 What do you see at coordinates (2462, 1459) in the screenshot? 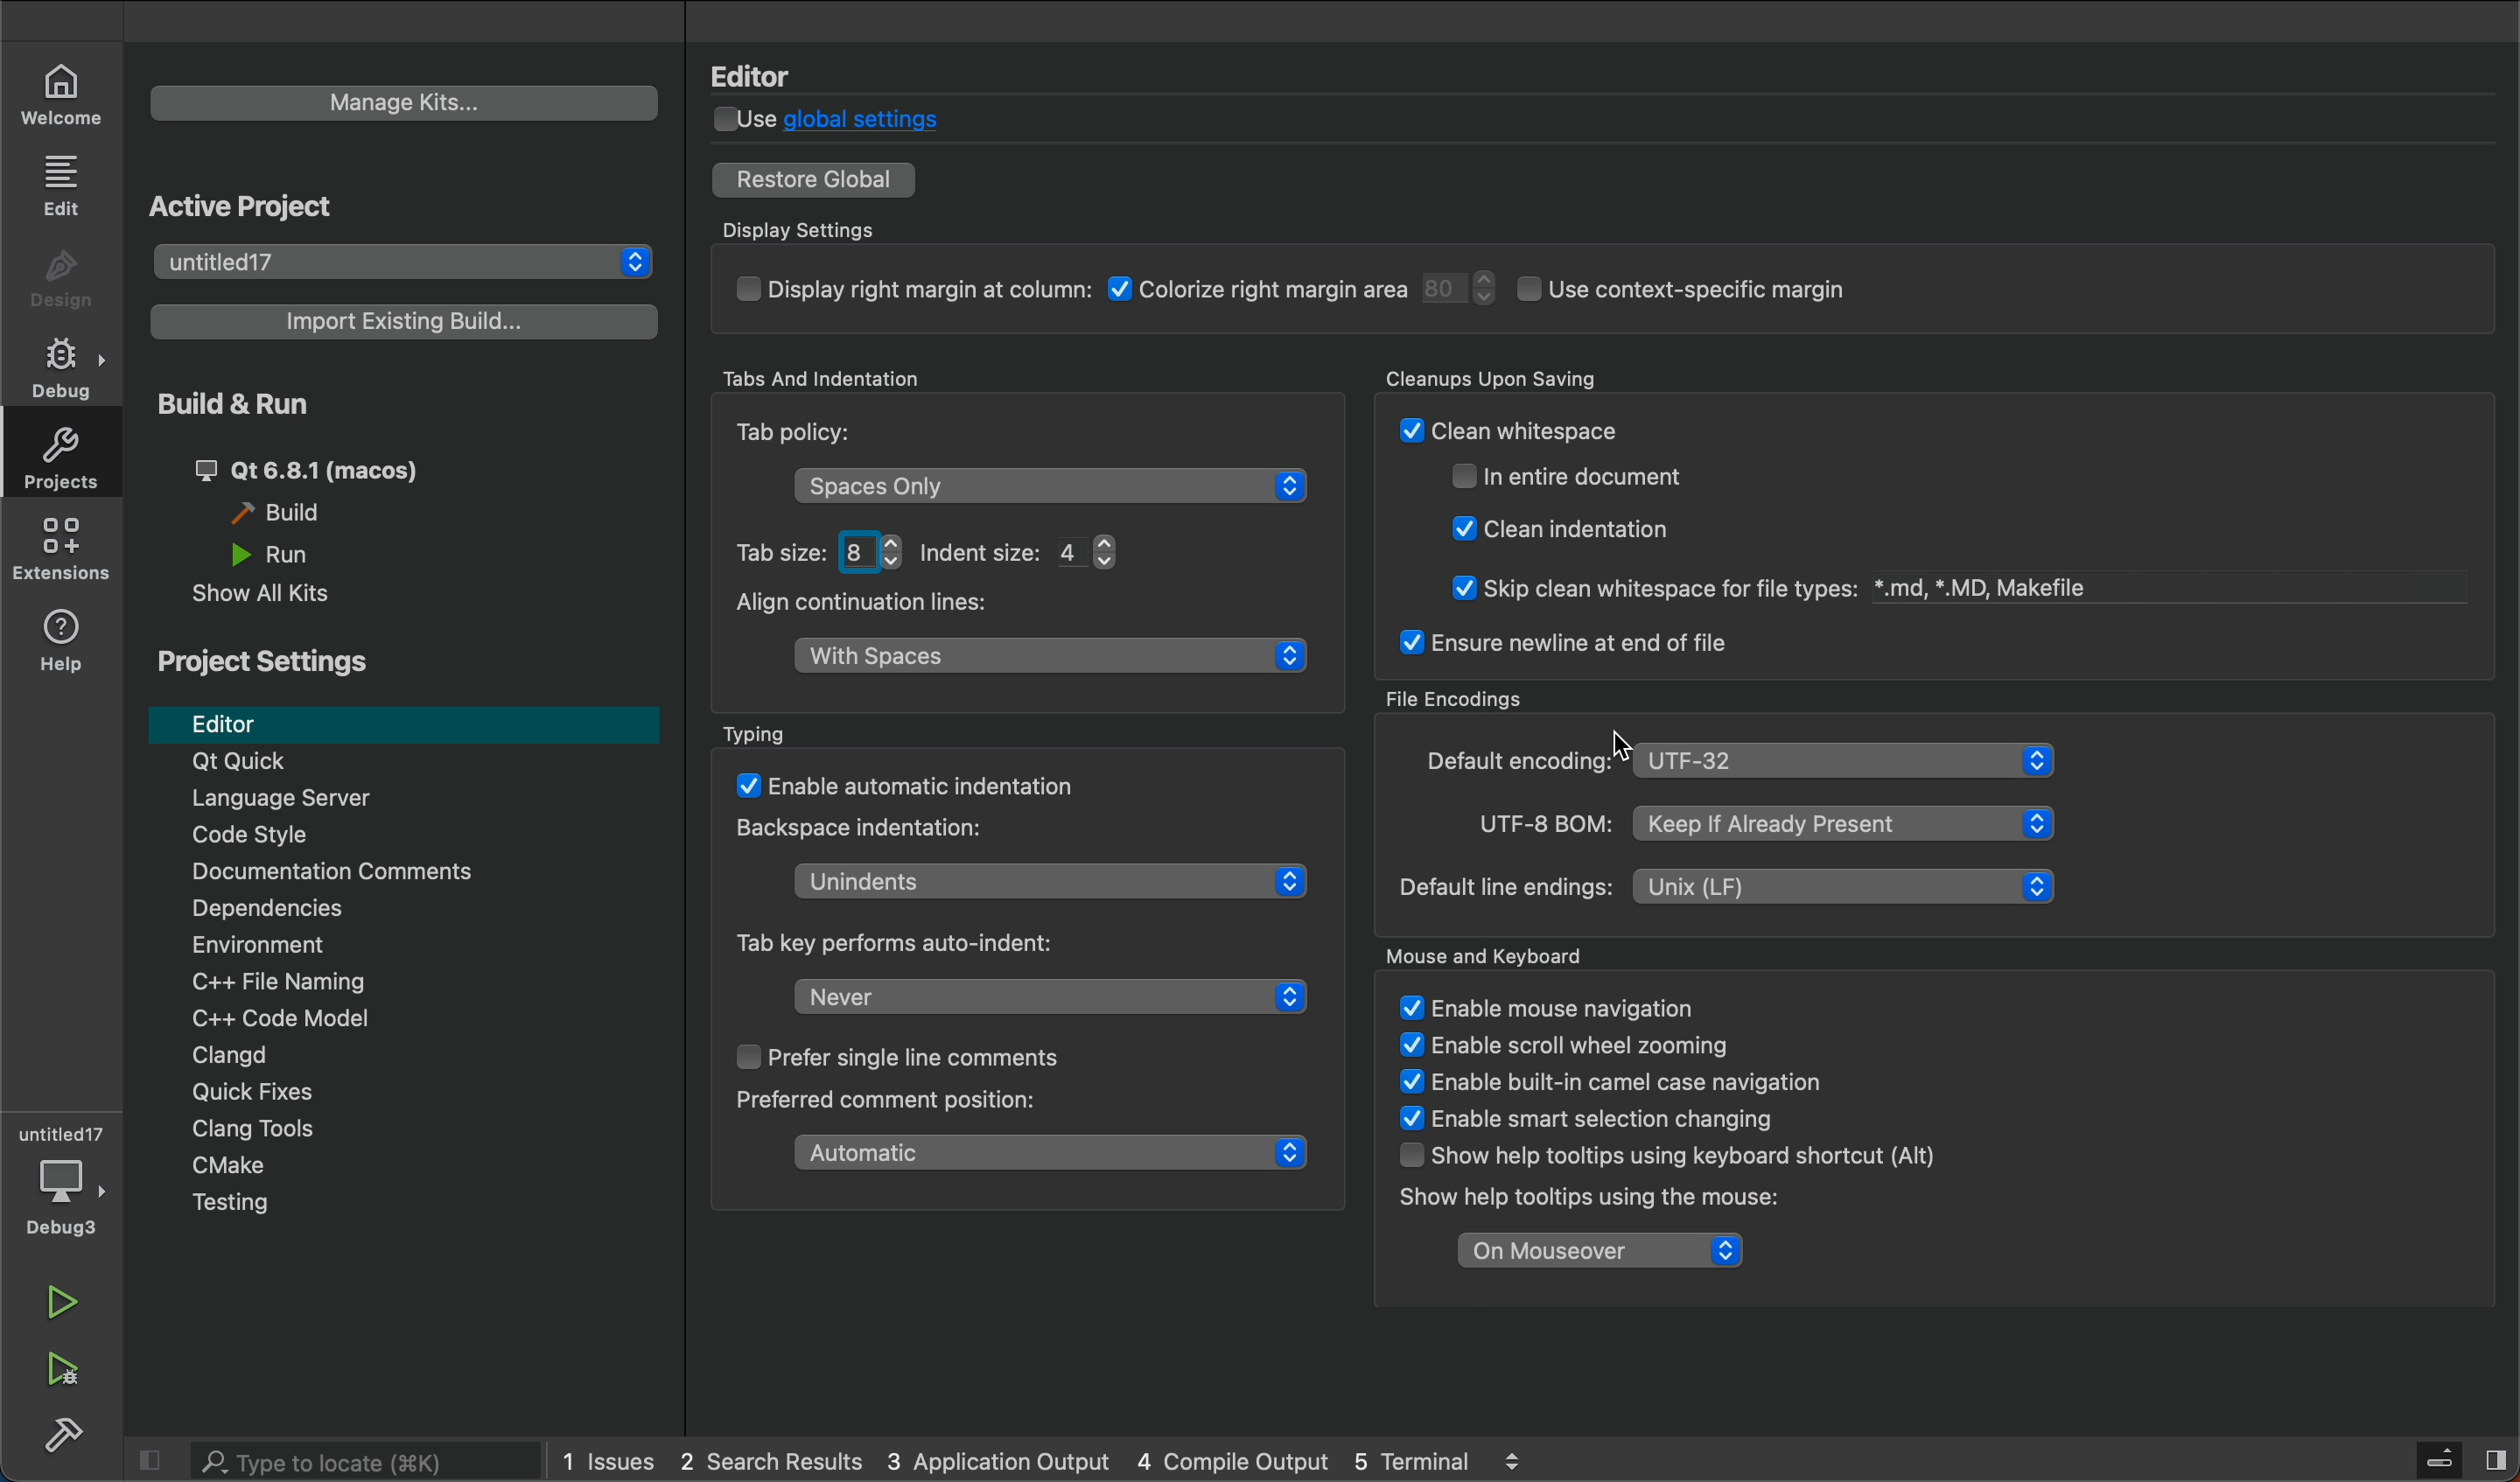
I see `sidebar toggle` at bounding box center [2462, 1459].